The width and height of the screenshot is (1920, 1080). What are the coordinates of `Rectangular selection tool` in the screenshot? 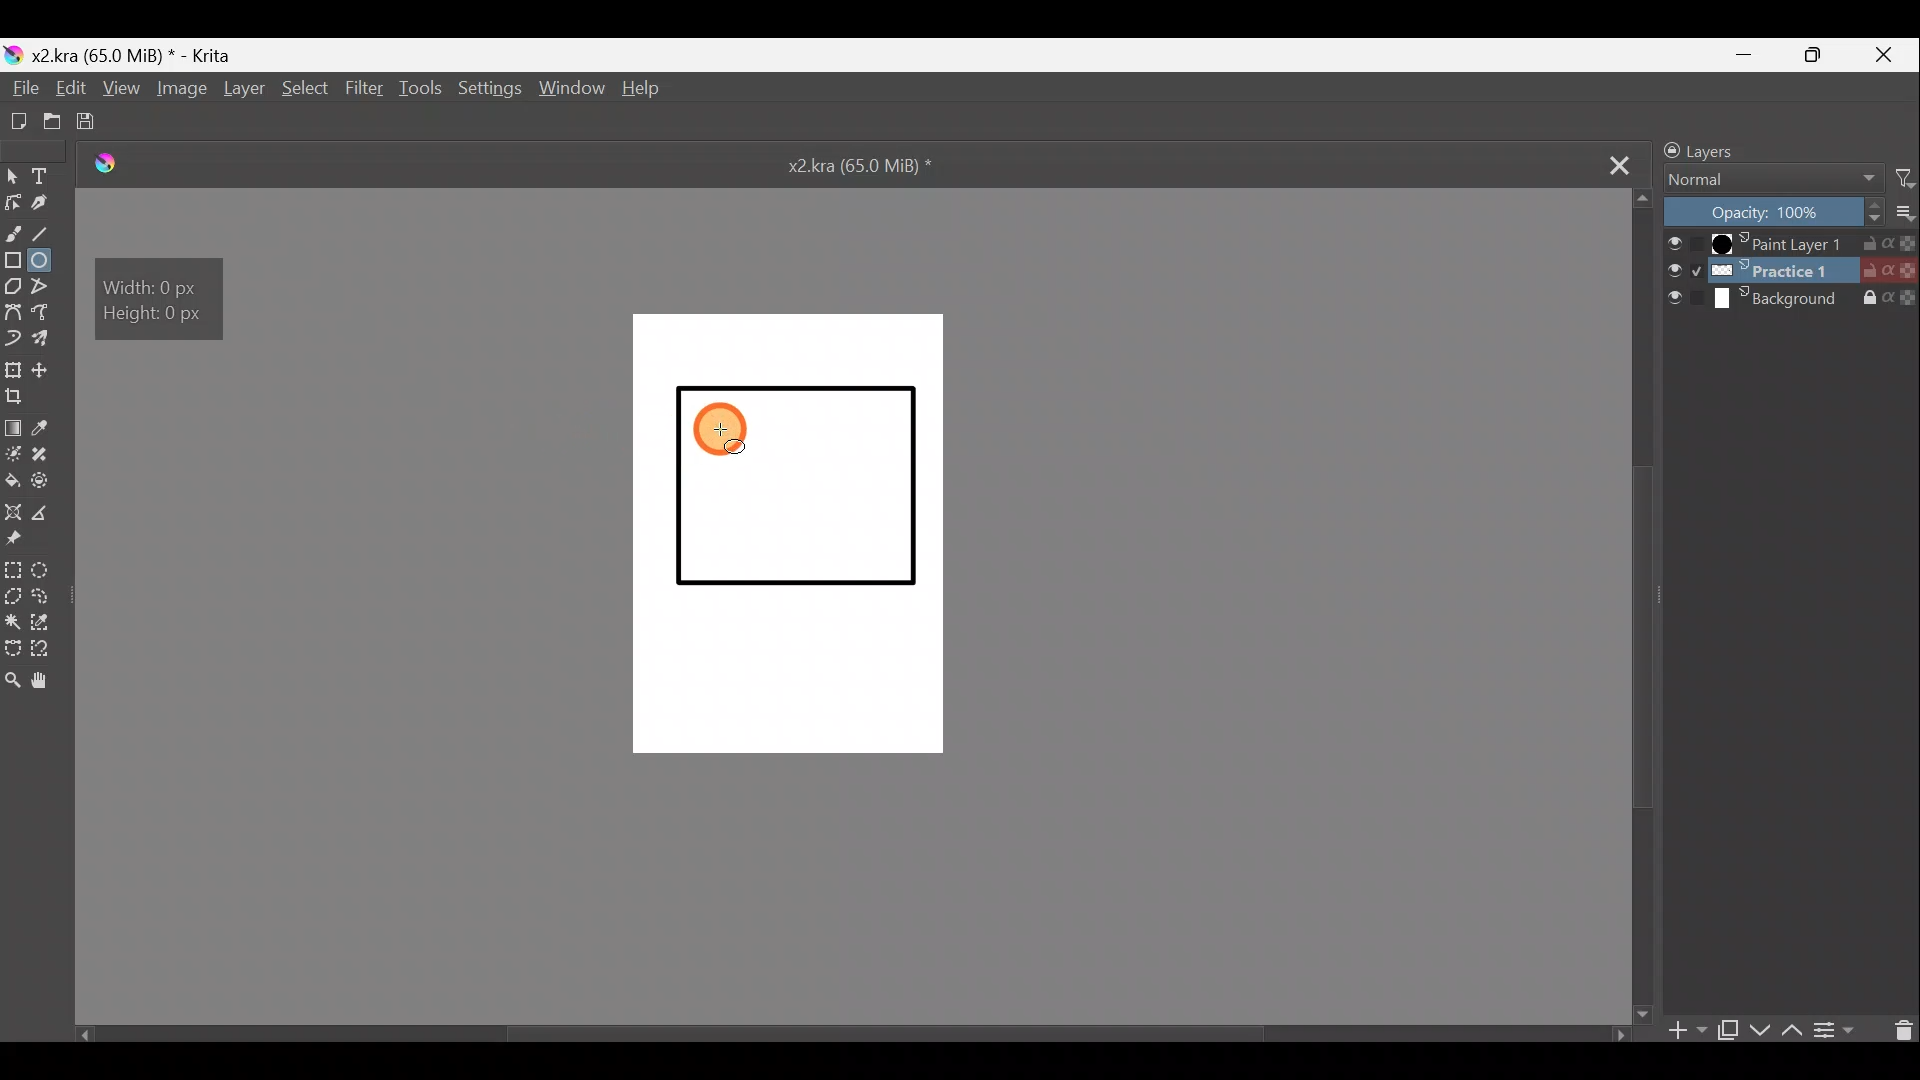 It's located at (13, 569).